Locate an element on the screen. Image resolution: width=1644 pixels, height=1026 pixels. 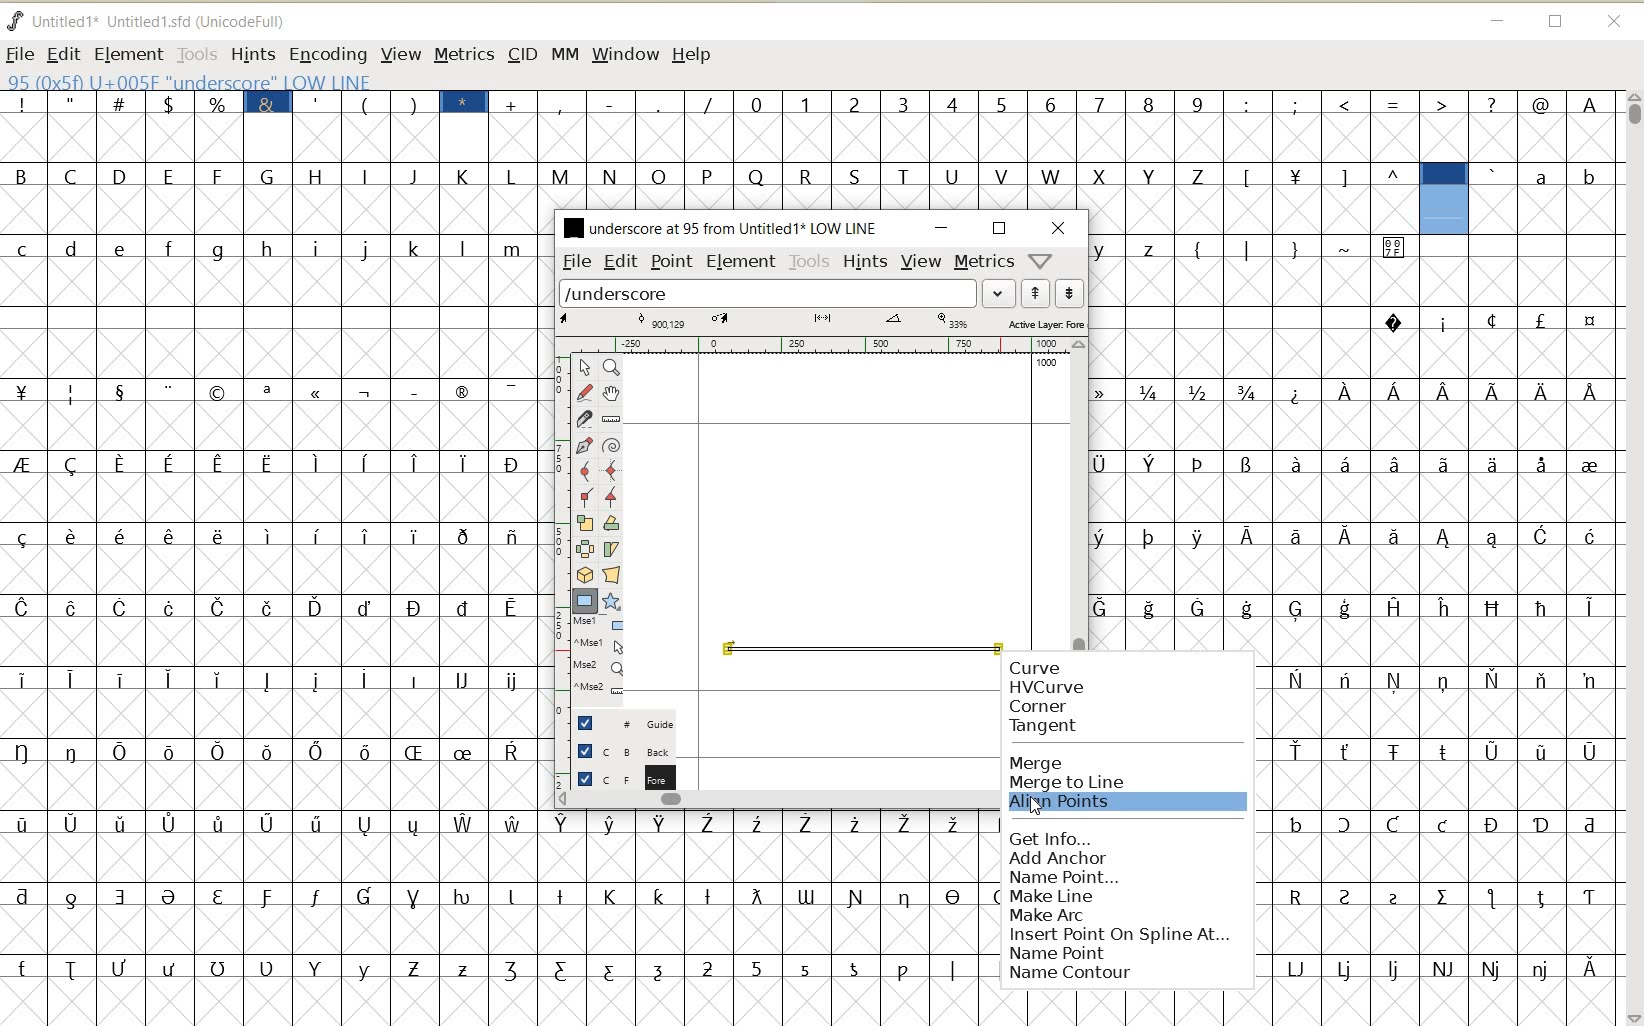
NAME CONTOUR is located at coordinates (1068, 973).